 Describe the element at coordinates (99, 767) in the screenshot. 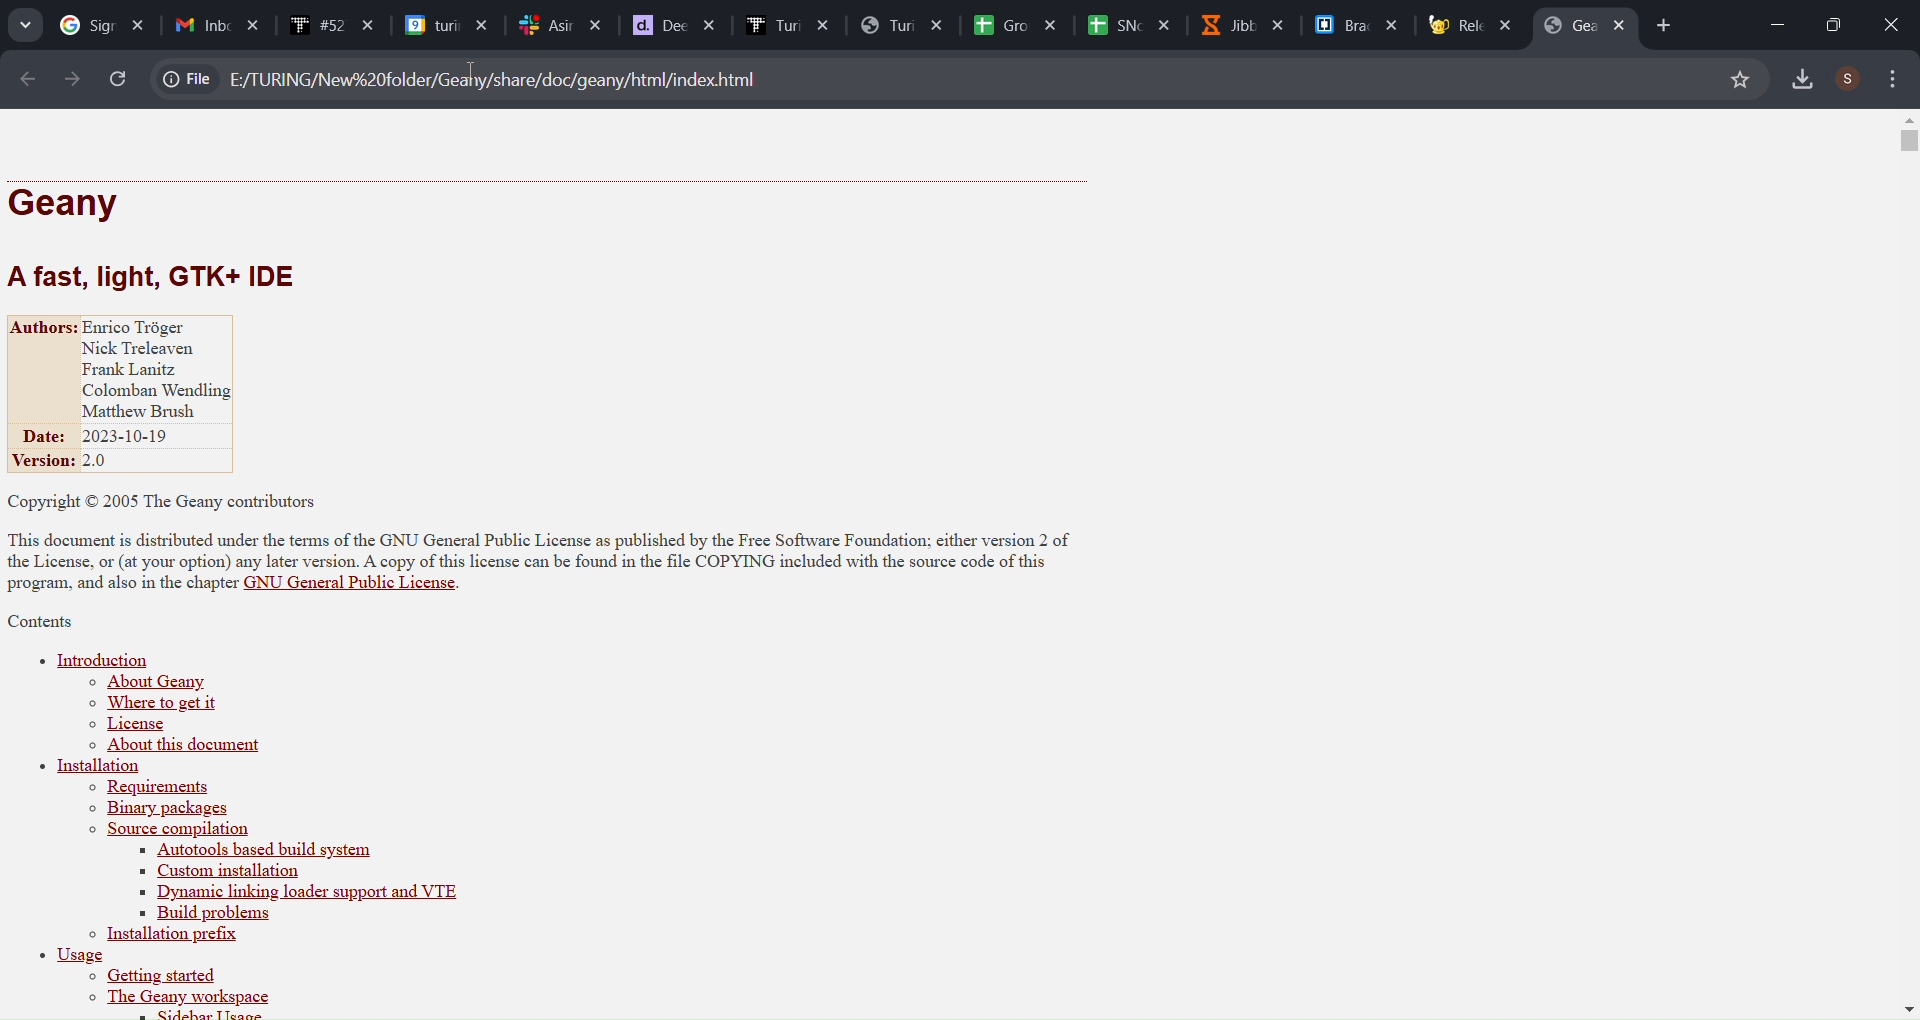

I see `installation` at that location.